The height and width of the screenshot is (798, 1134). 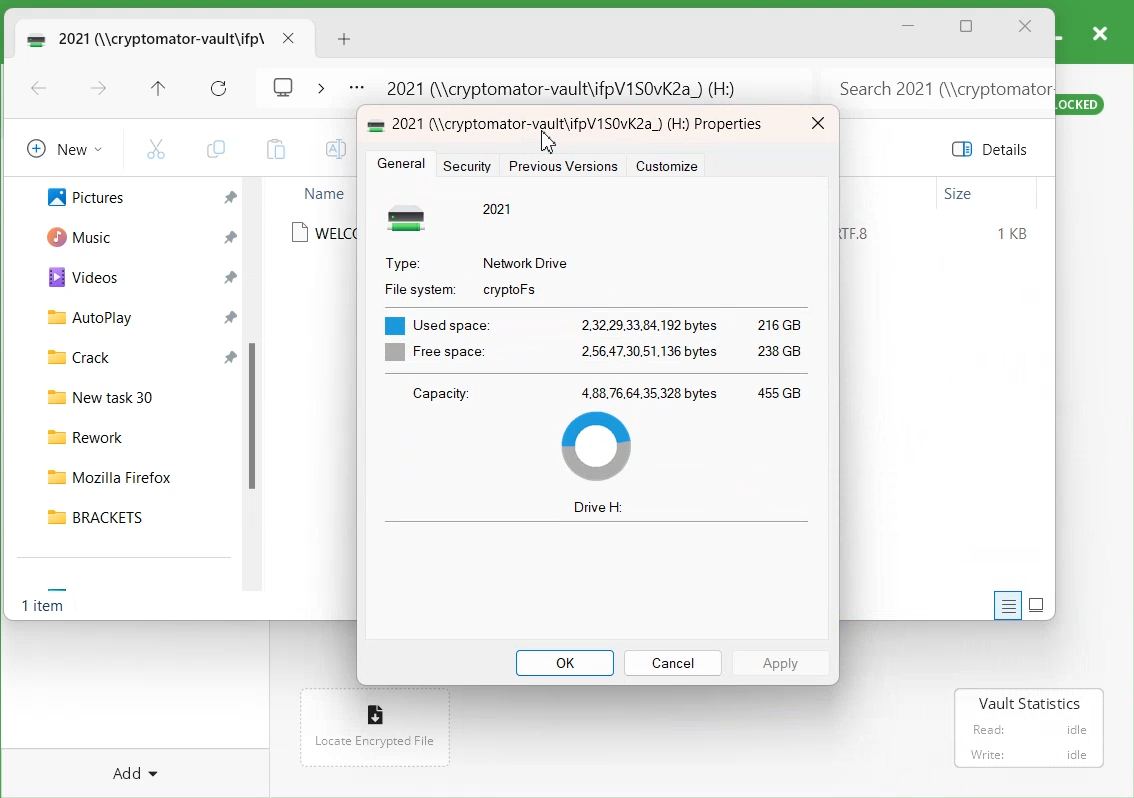 What do you see at coordinates (257, 391) in the screenshot?
I see `Scroll` at bounding box center [257, 391].